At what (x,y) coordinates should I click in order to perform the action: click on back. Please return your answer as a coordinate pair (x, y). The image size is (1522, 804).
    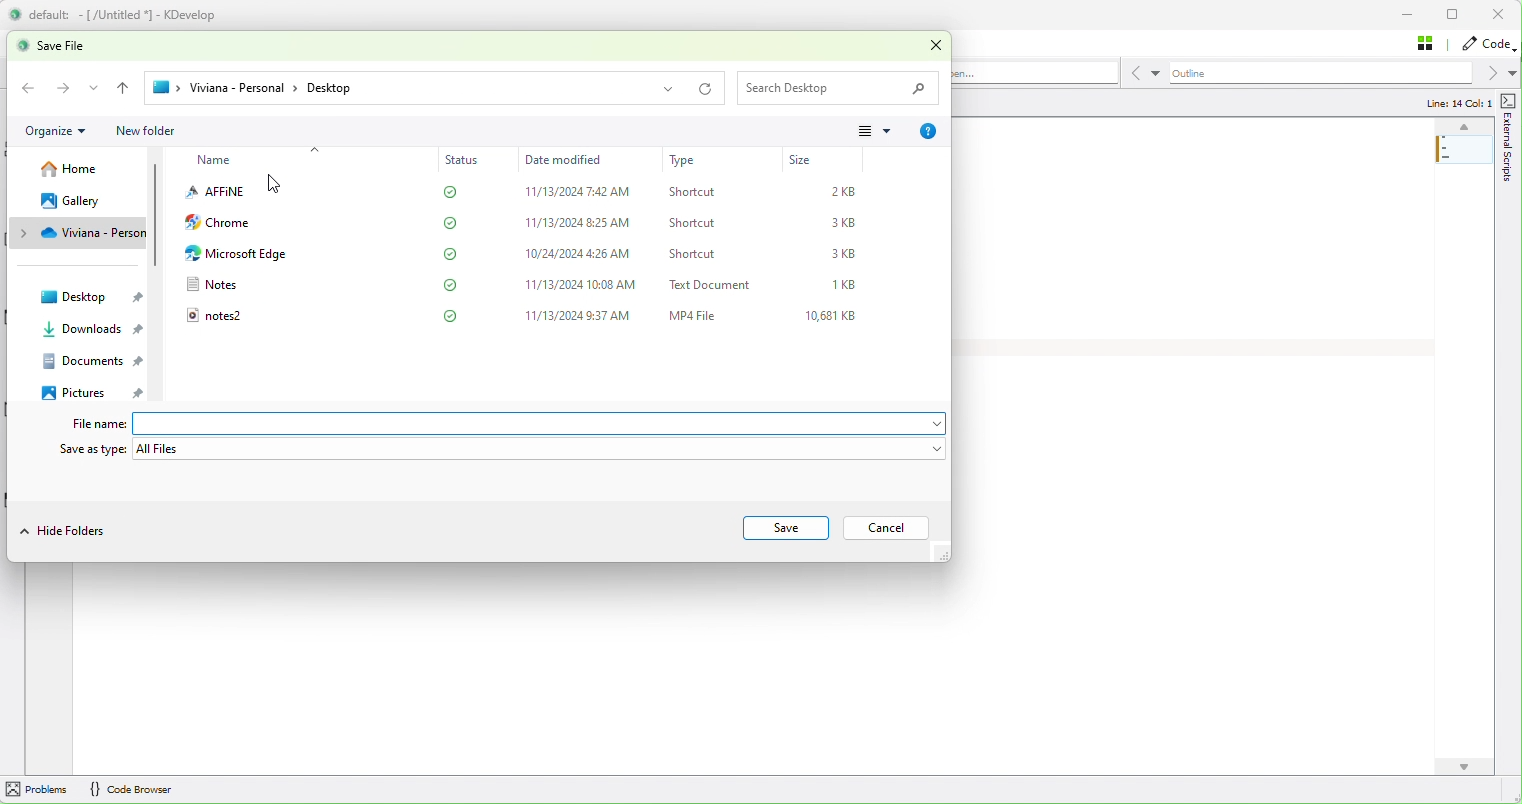
    Looking at the image, I should click on (124, 88).